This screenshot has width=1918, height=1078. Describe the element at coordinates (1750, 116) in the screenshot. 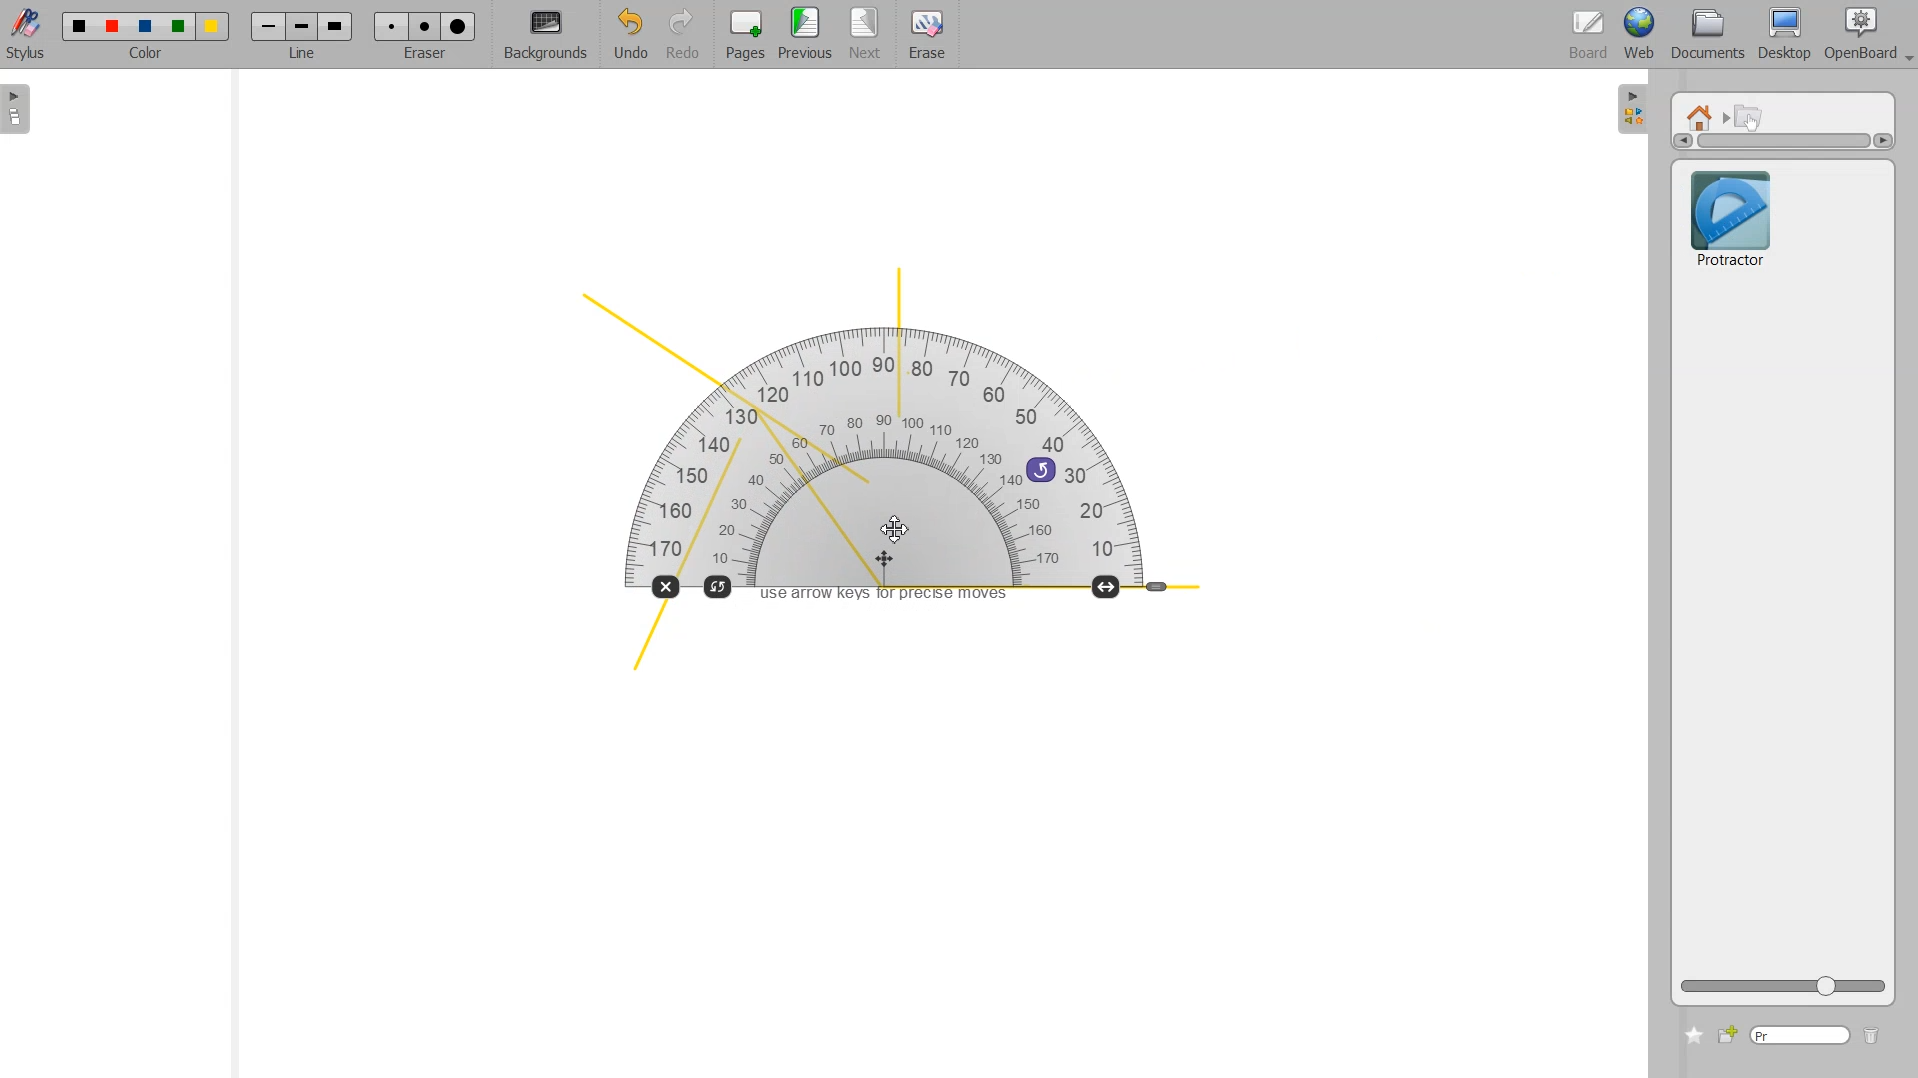

I see `Interactive` at that location.